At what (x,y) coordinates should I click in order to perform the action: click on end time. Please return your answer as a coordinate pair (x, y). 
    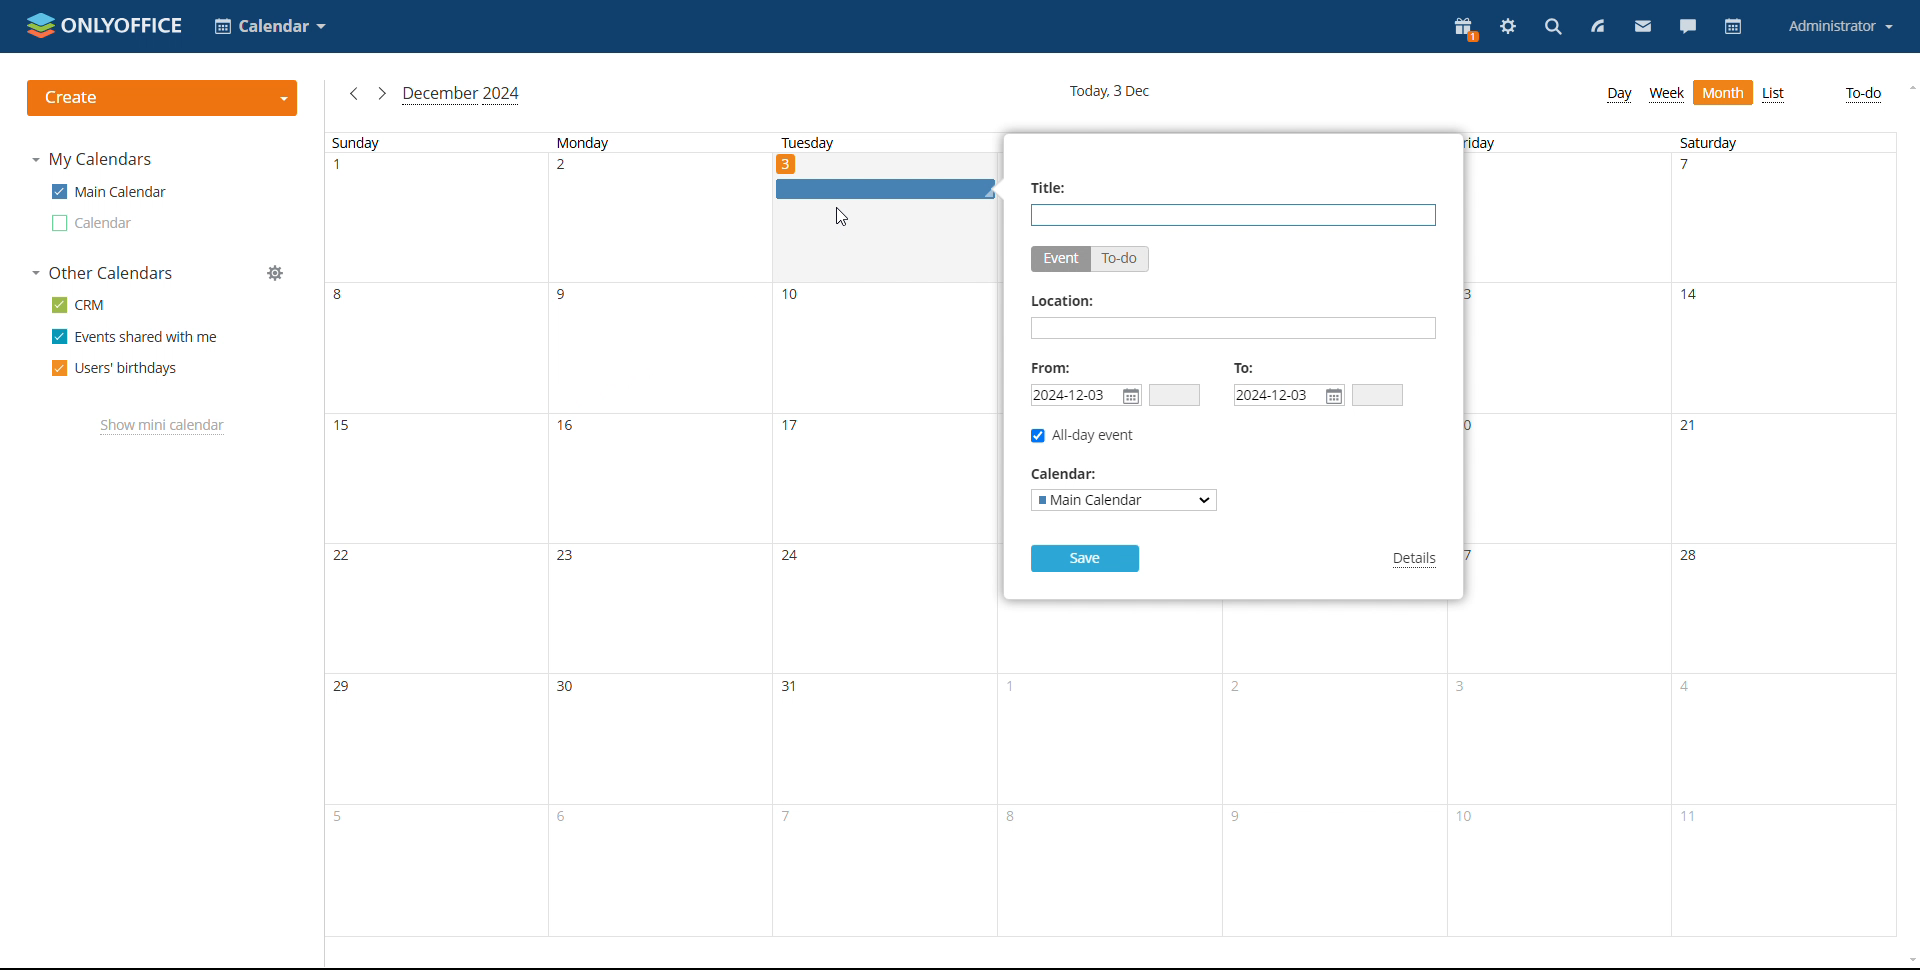
    Looking at the image, I should click on (1377, 395).